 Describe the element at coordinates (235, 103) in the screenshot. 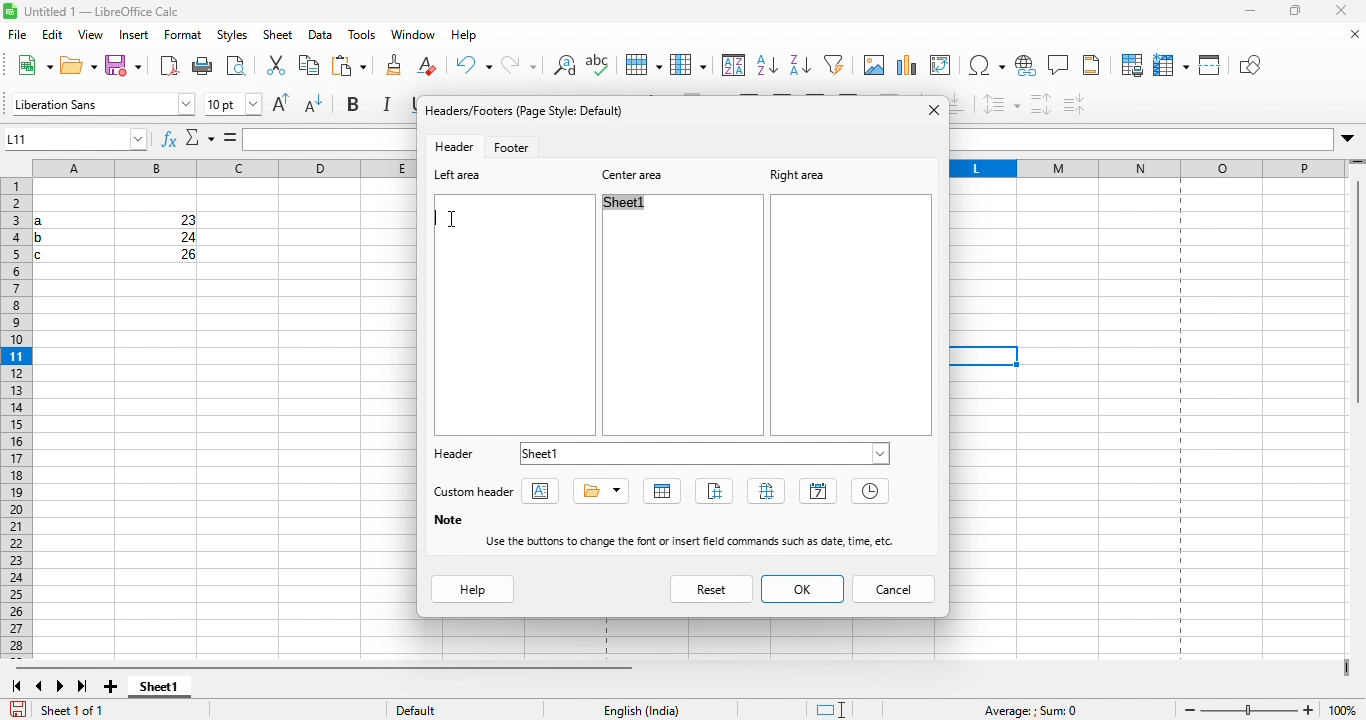

I see `font size` at that location.